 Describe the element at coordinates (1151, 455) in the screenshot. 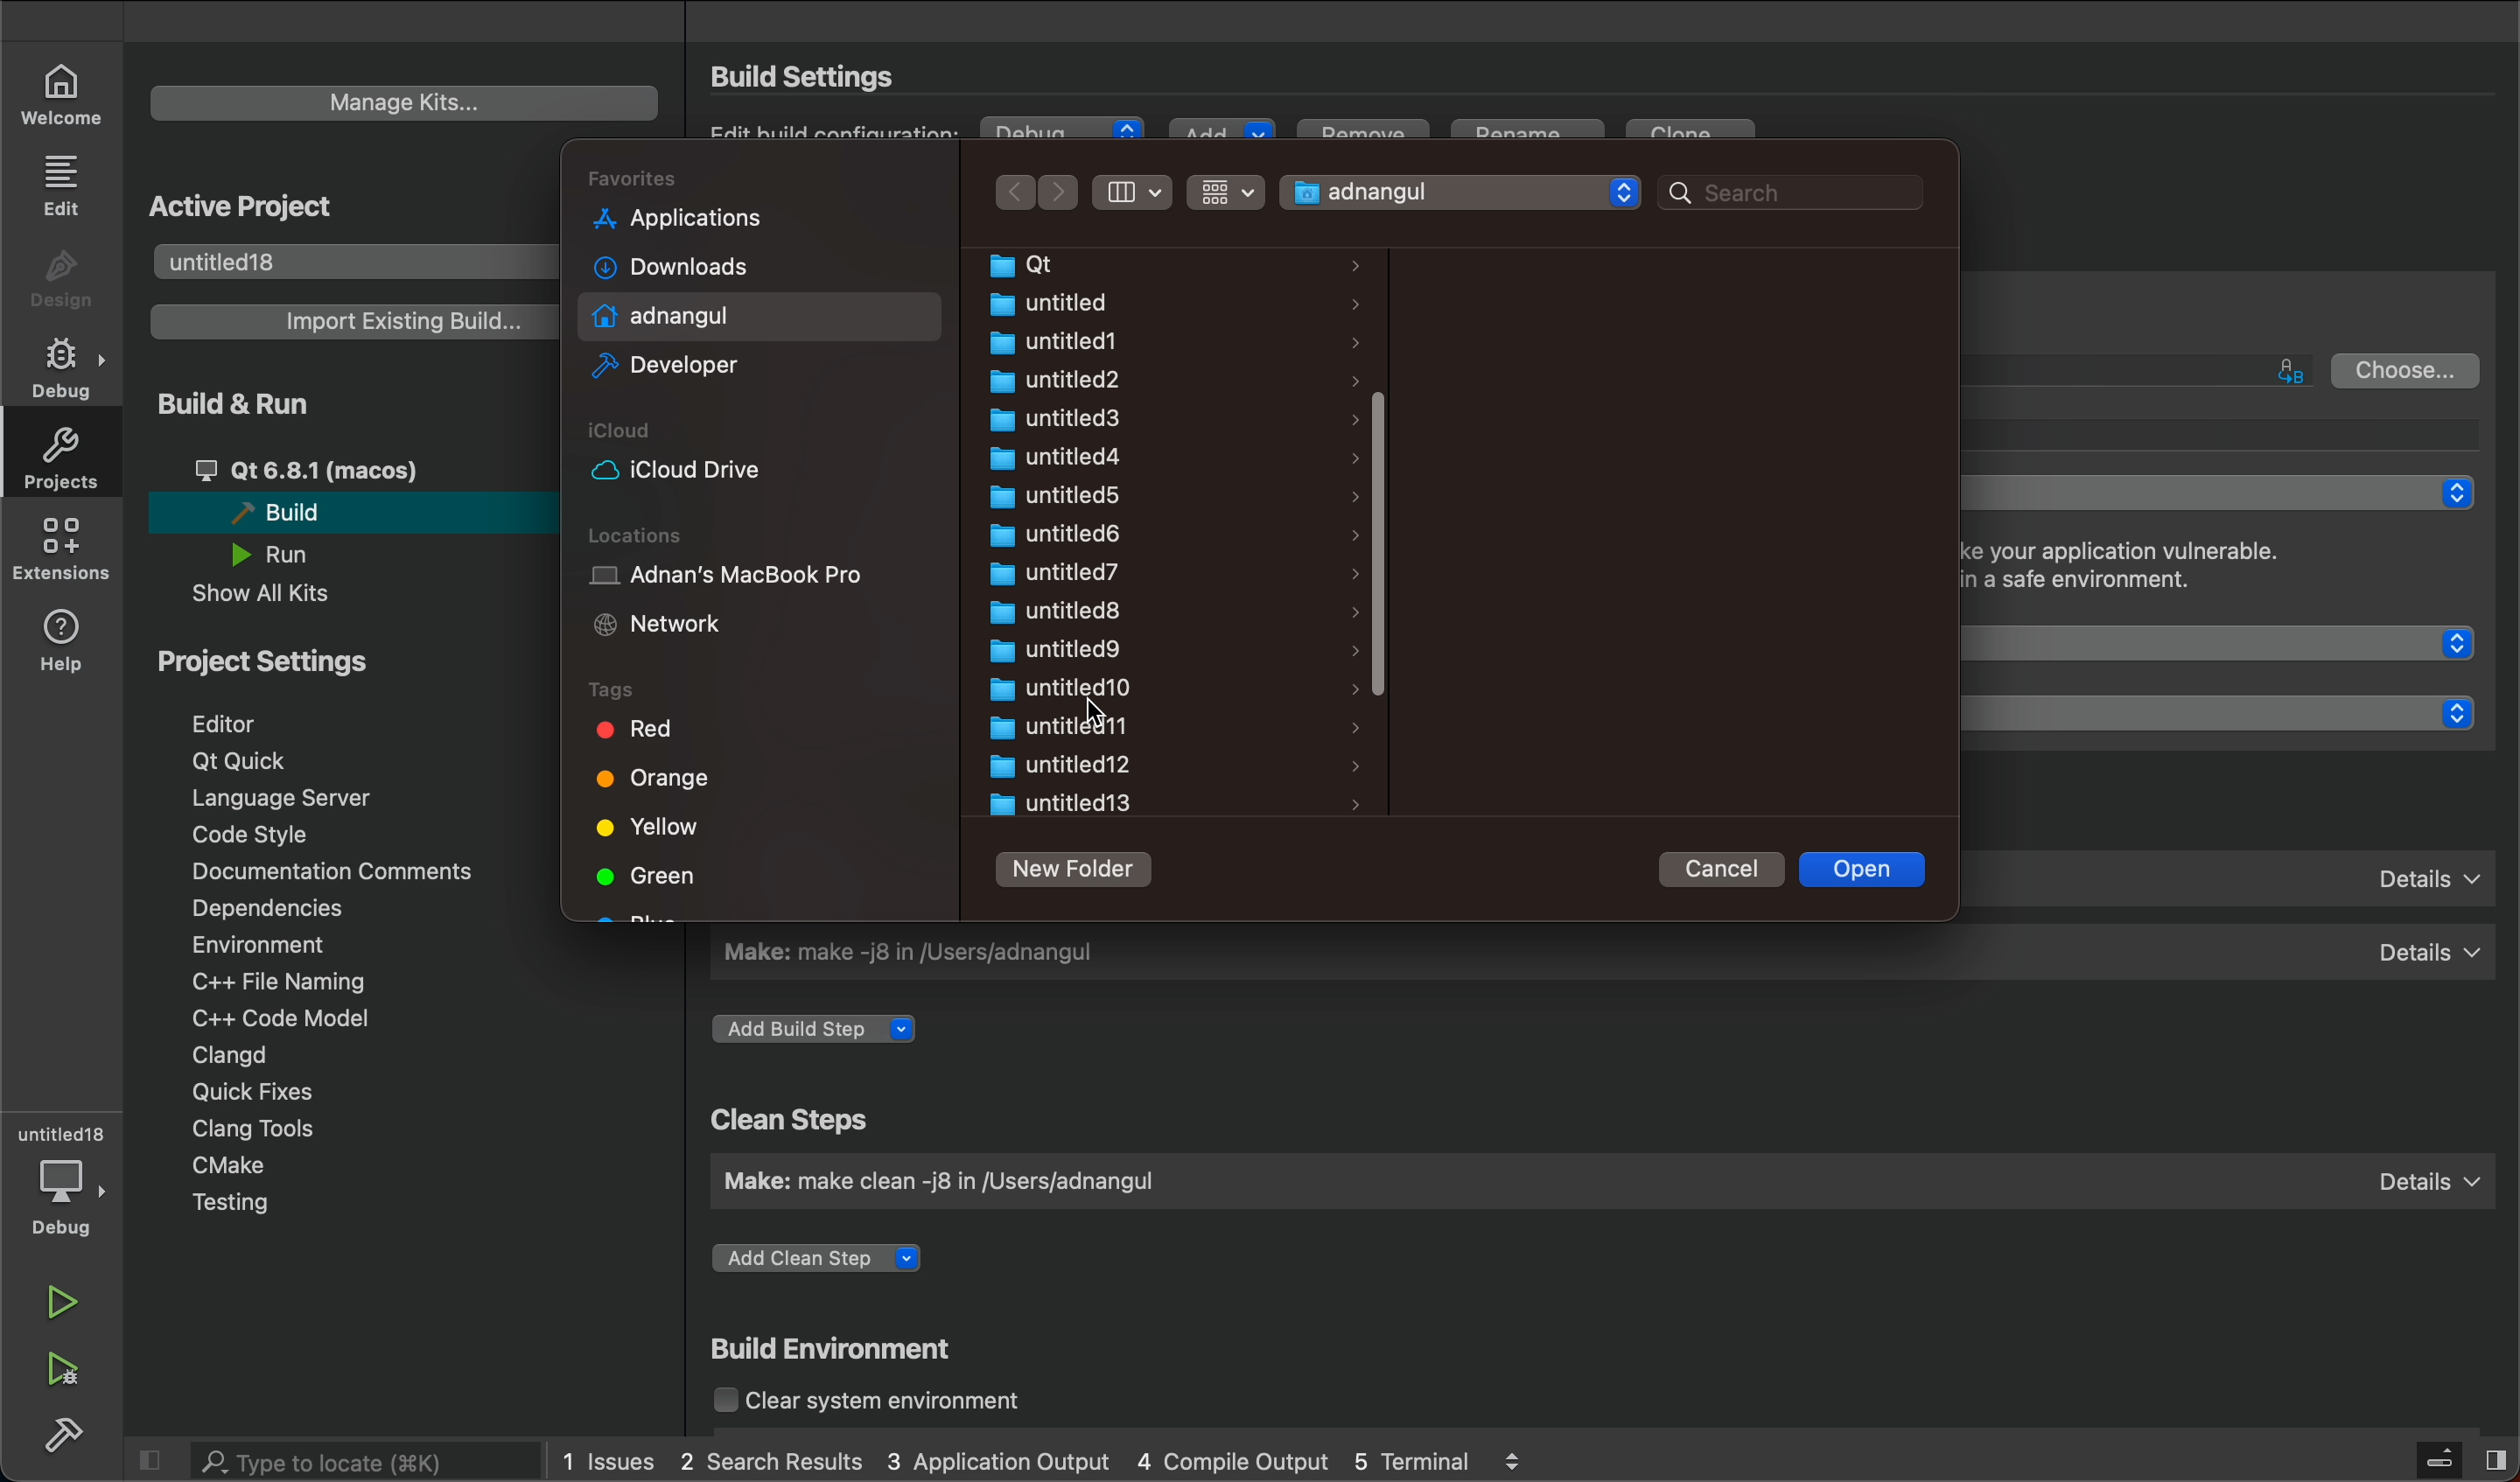

I see `untitled4` at that location.